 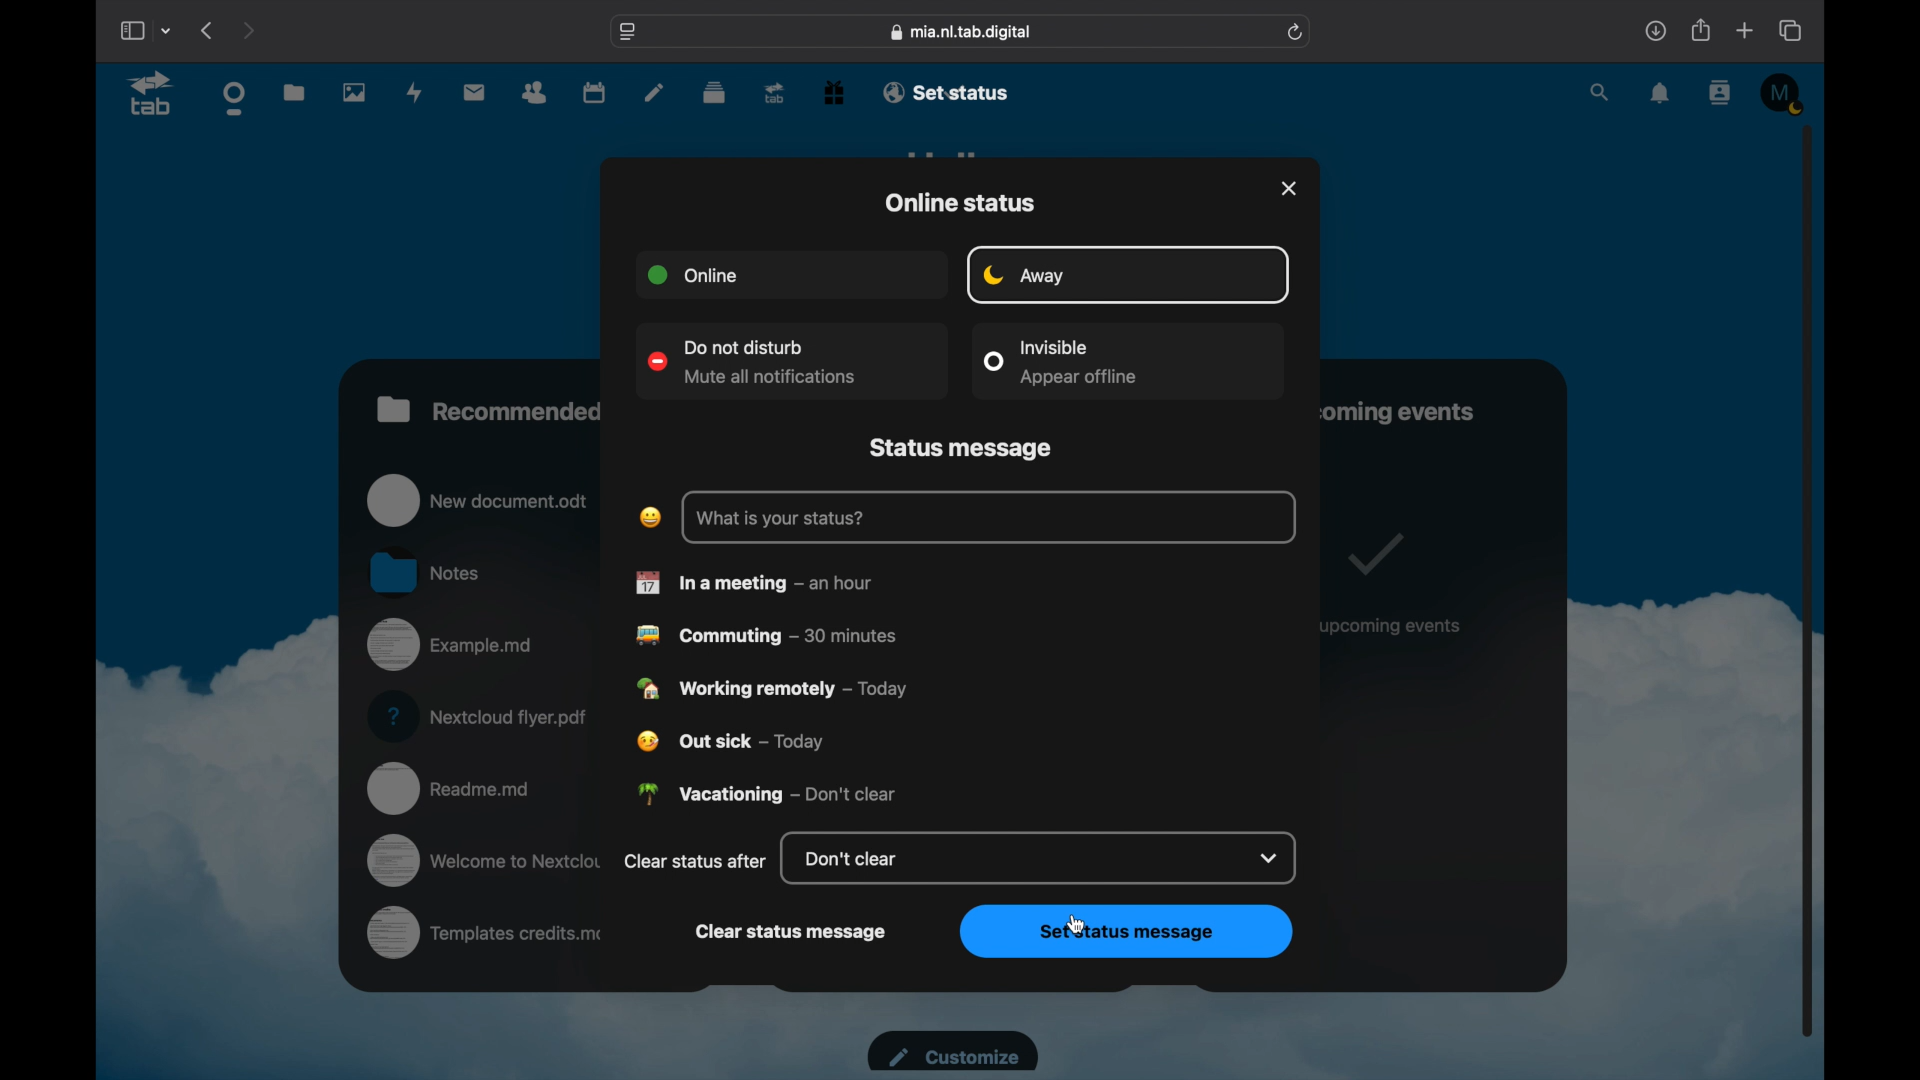 What do you see at coordinates (1721, 92) in the screenshot?
I see `contacts` at bounding box center [1721, 92].